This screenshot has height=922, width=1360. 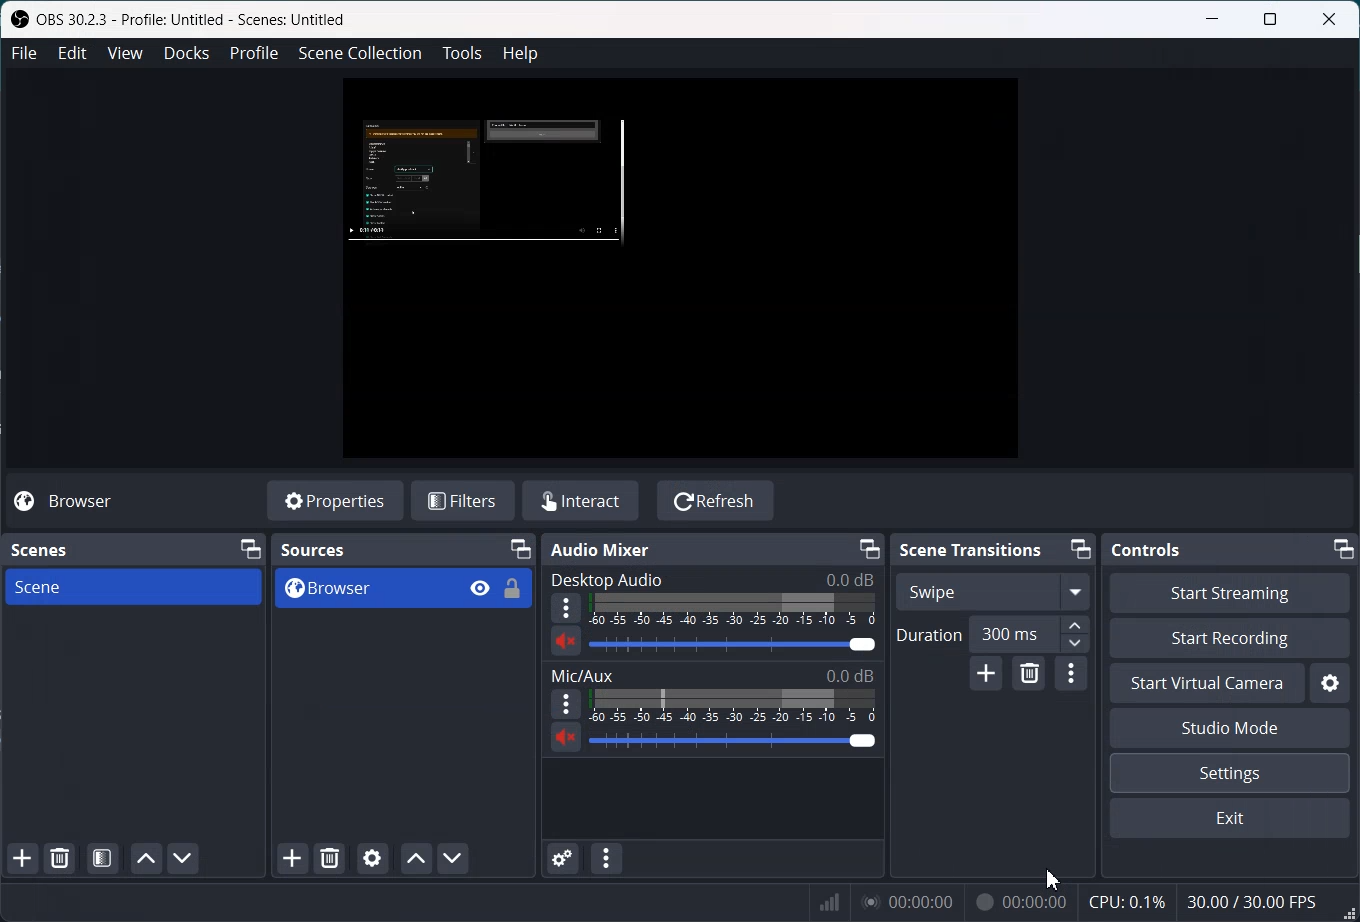 I want to click on Swipe, so click(x=991, y=590).